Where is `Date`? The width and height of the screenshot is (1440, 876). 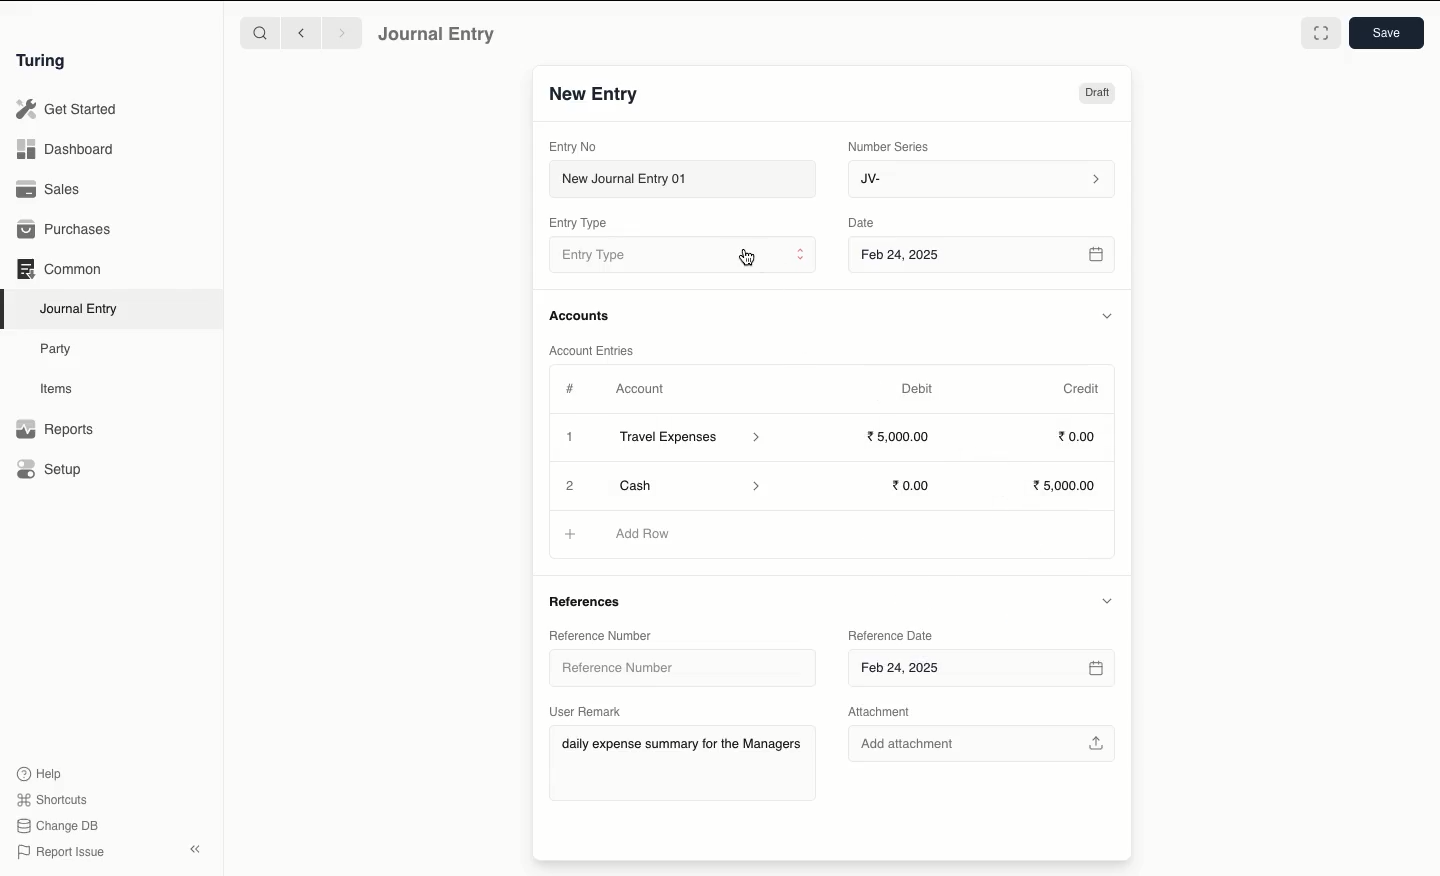 Date is located at coordinates (864, 222).